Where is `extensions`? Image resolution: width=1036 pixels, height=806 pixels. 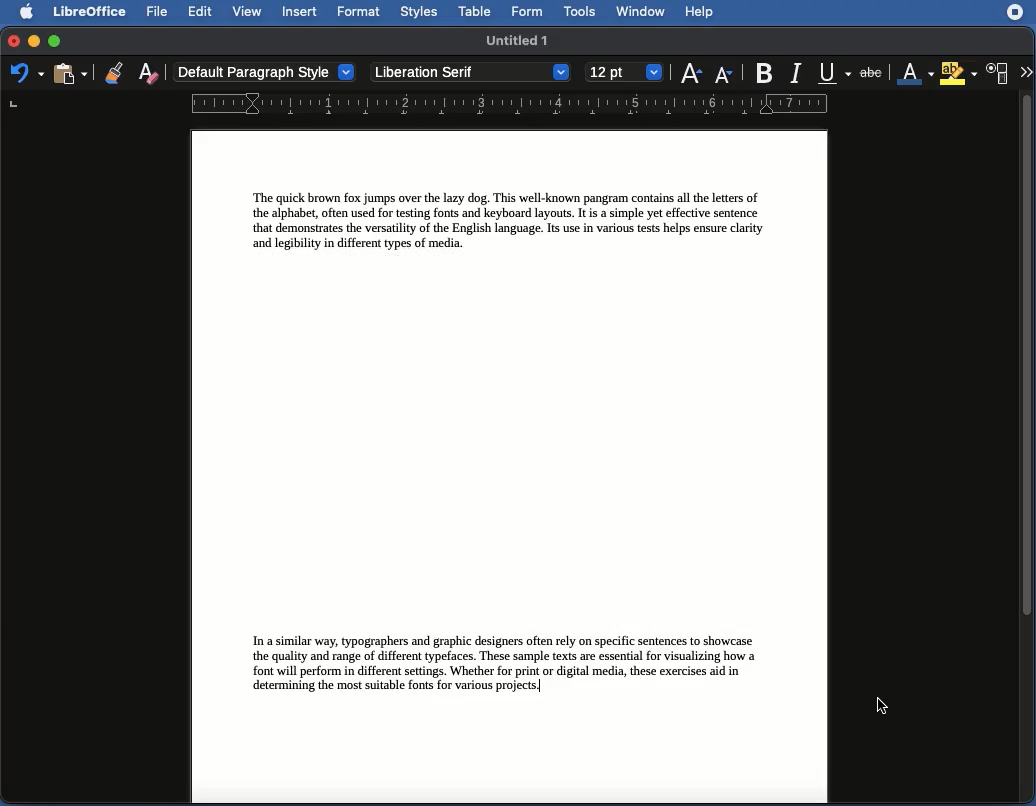
extensions is located at coordinates (1017, 20).